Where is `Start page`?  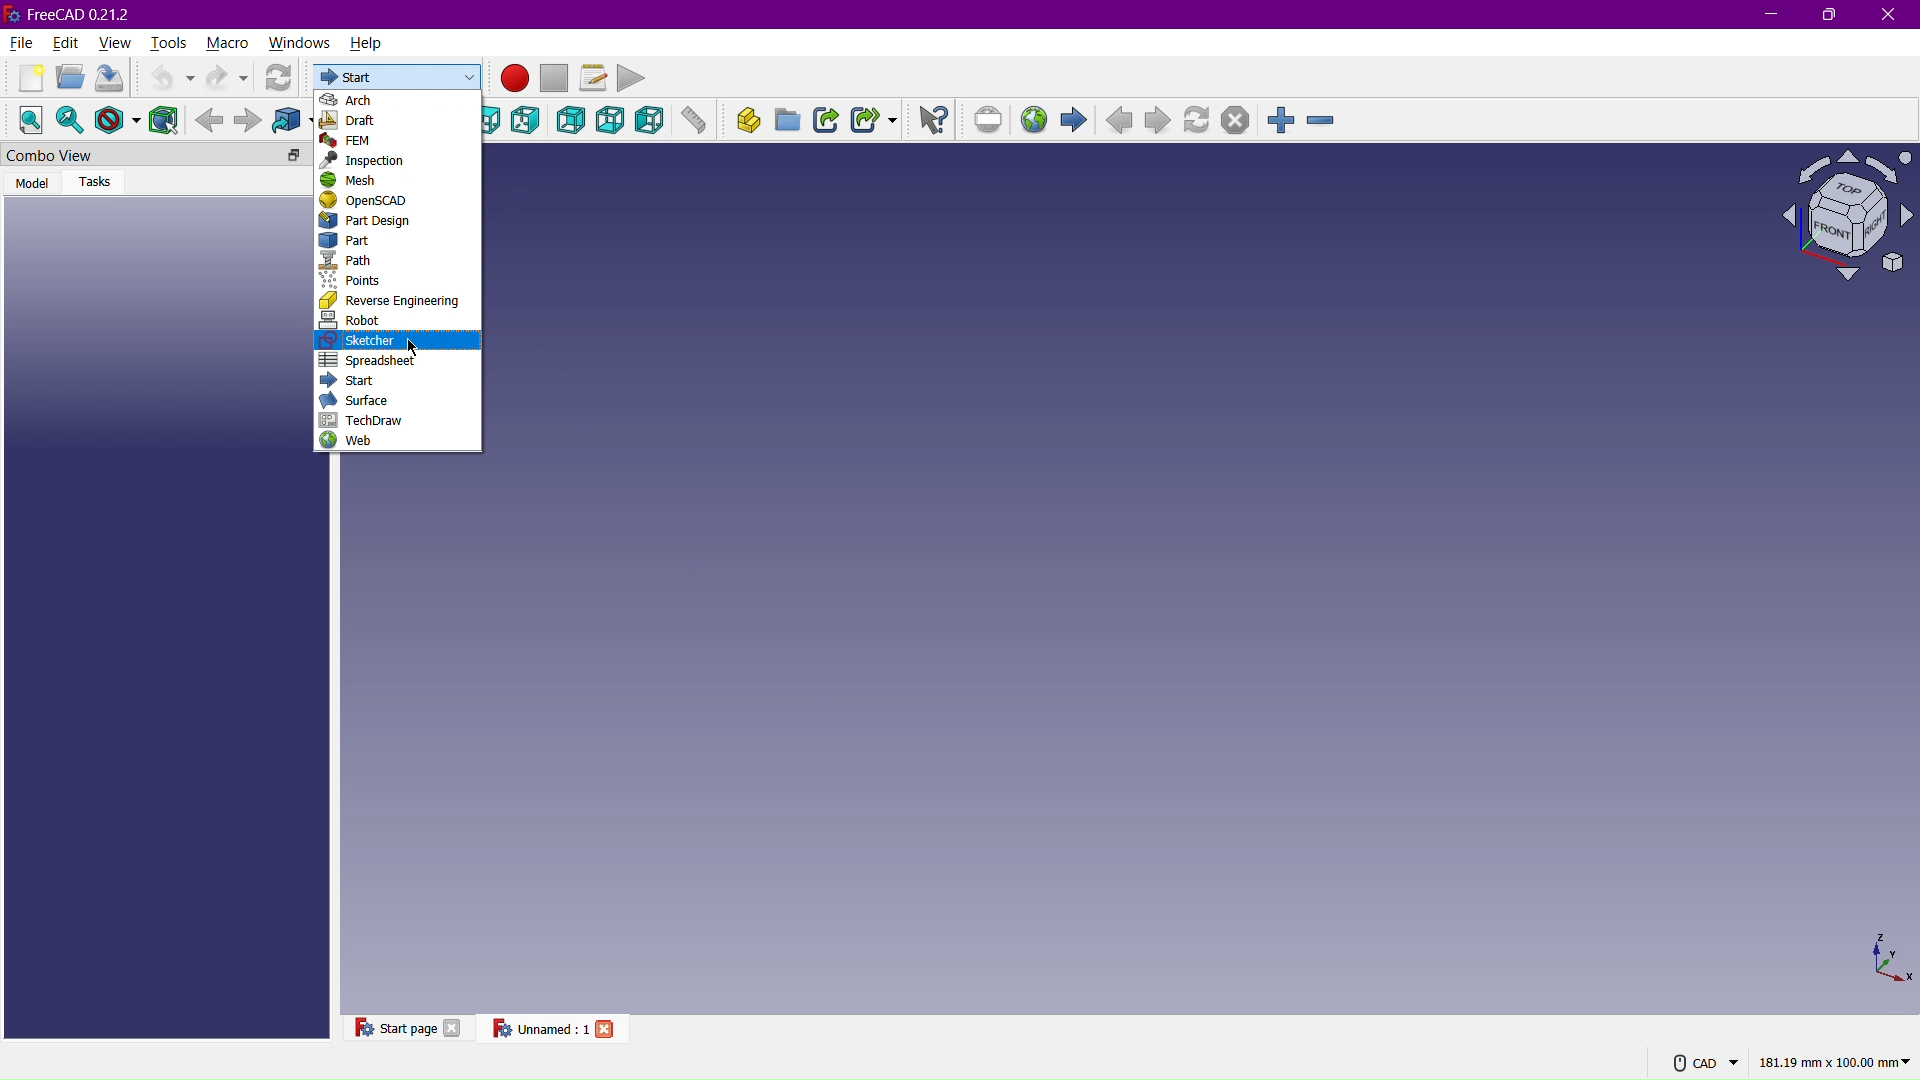
Start page is located at coordinates (394, 1026).